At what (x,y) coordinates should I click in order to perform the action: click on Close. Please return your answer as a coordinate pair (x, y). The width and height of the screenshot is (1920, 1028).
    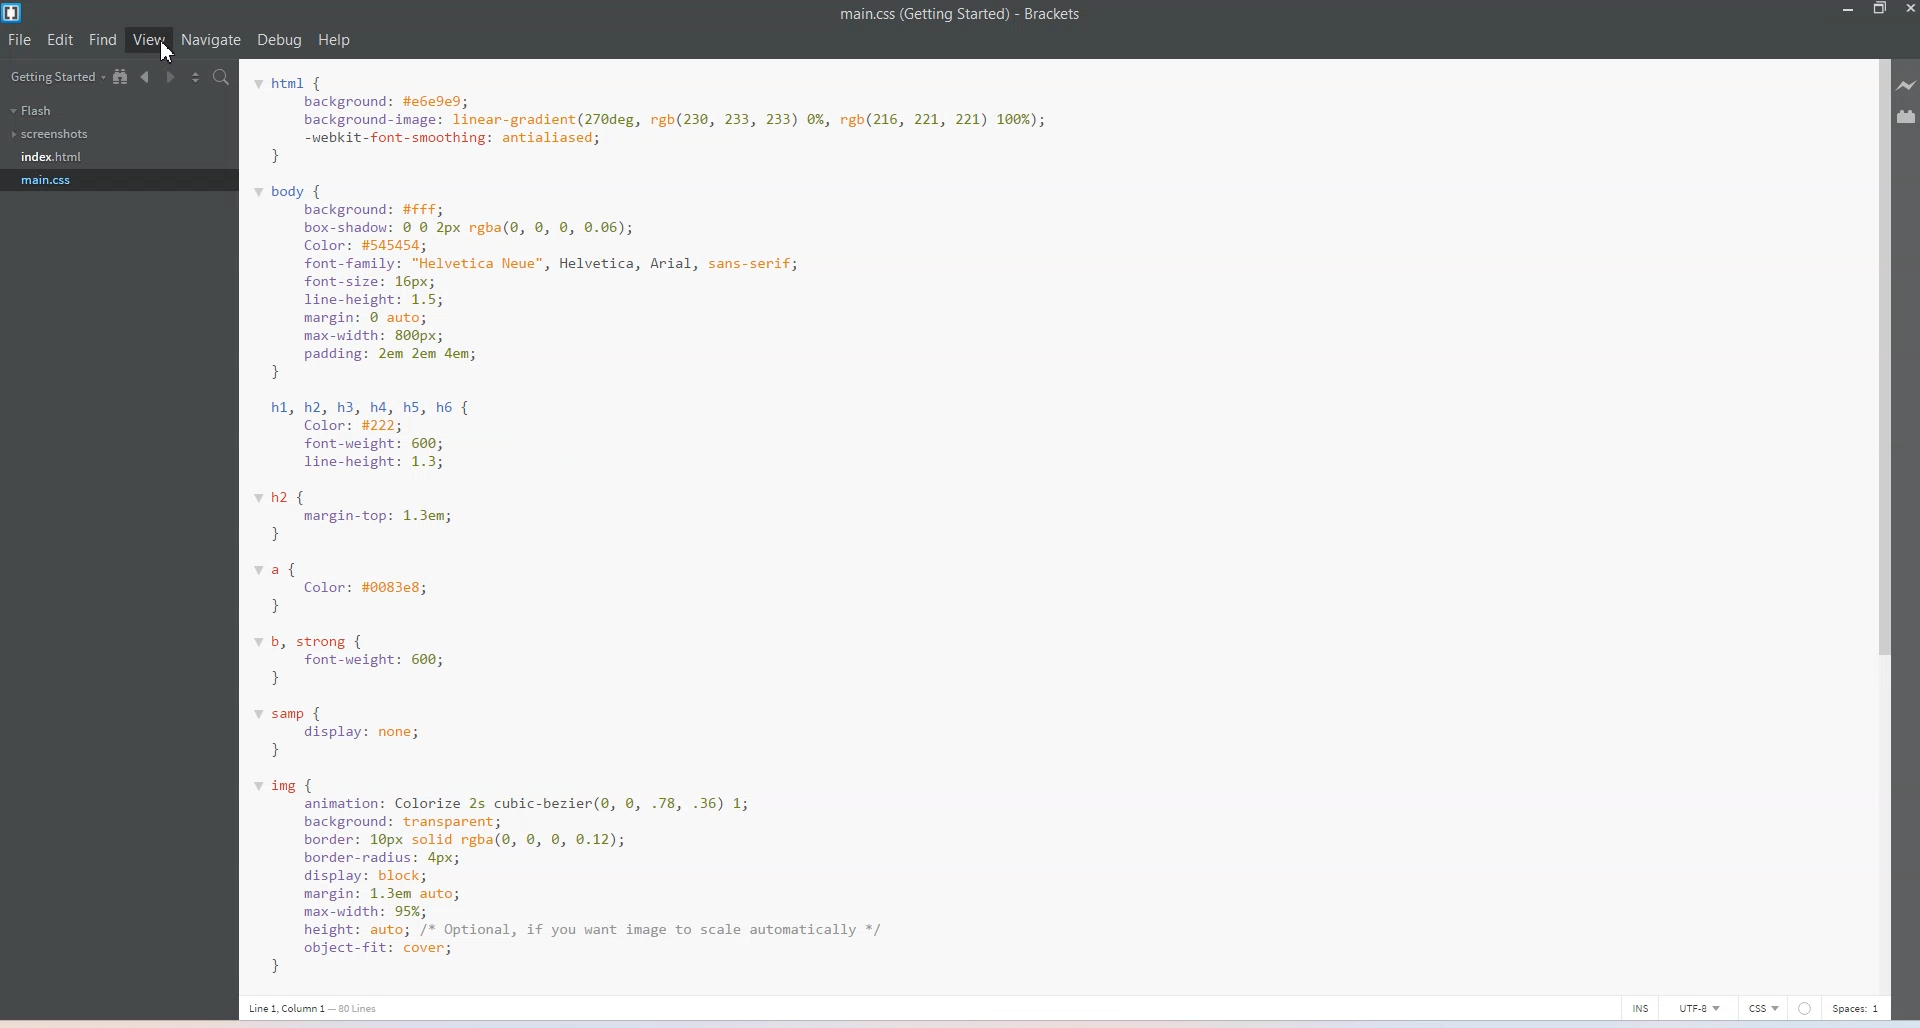
    Looking at the image, I should click on (1908, 9).